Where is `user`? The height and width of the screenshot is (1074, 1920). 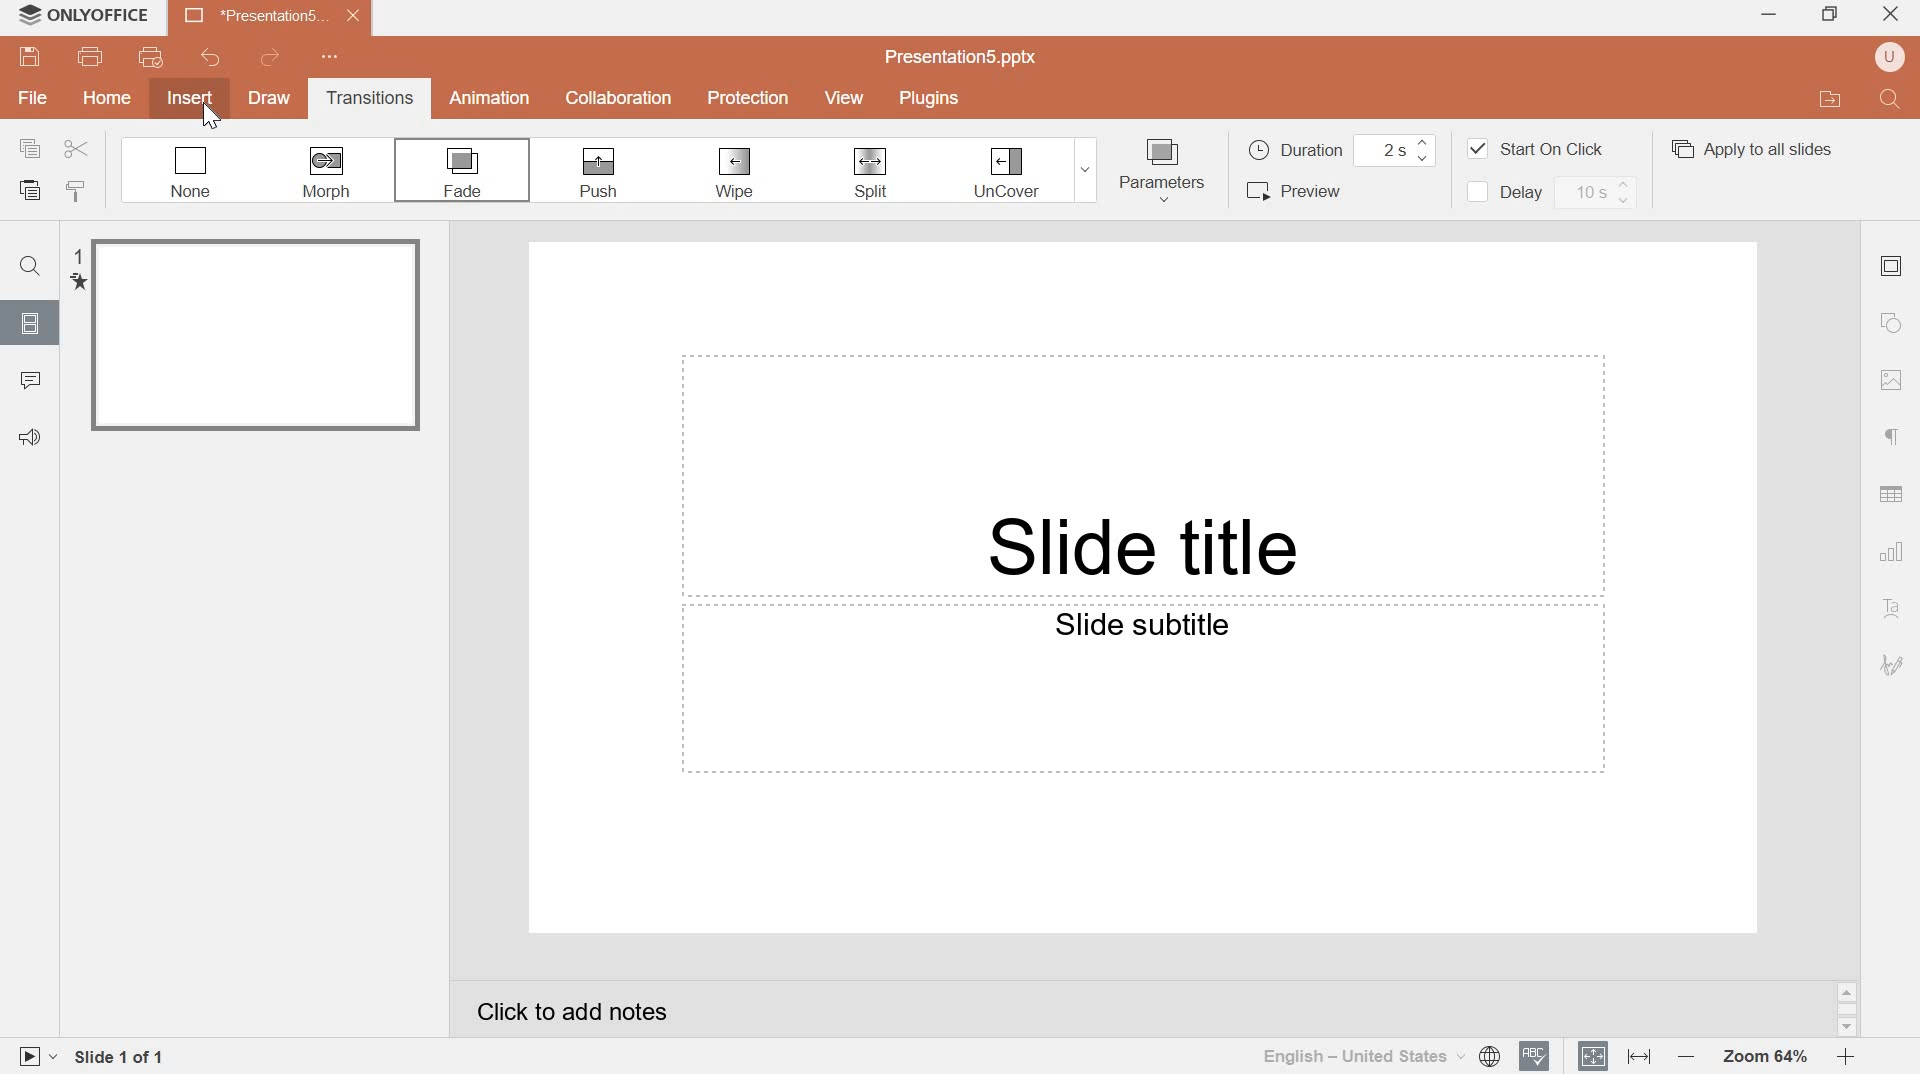
user is located at coordinates (1889, 57).